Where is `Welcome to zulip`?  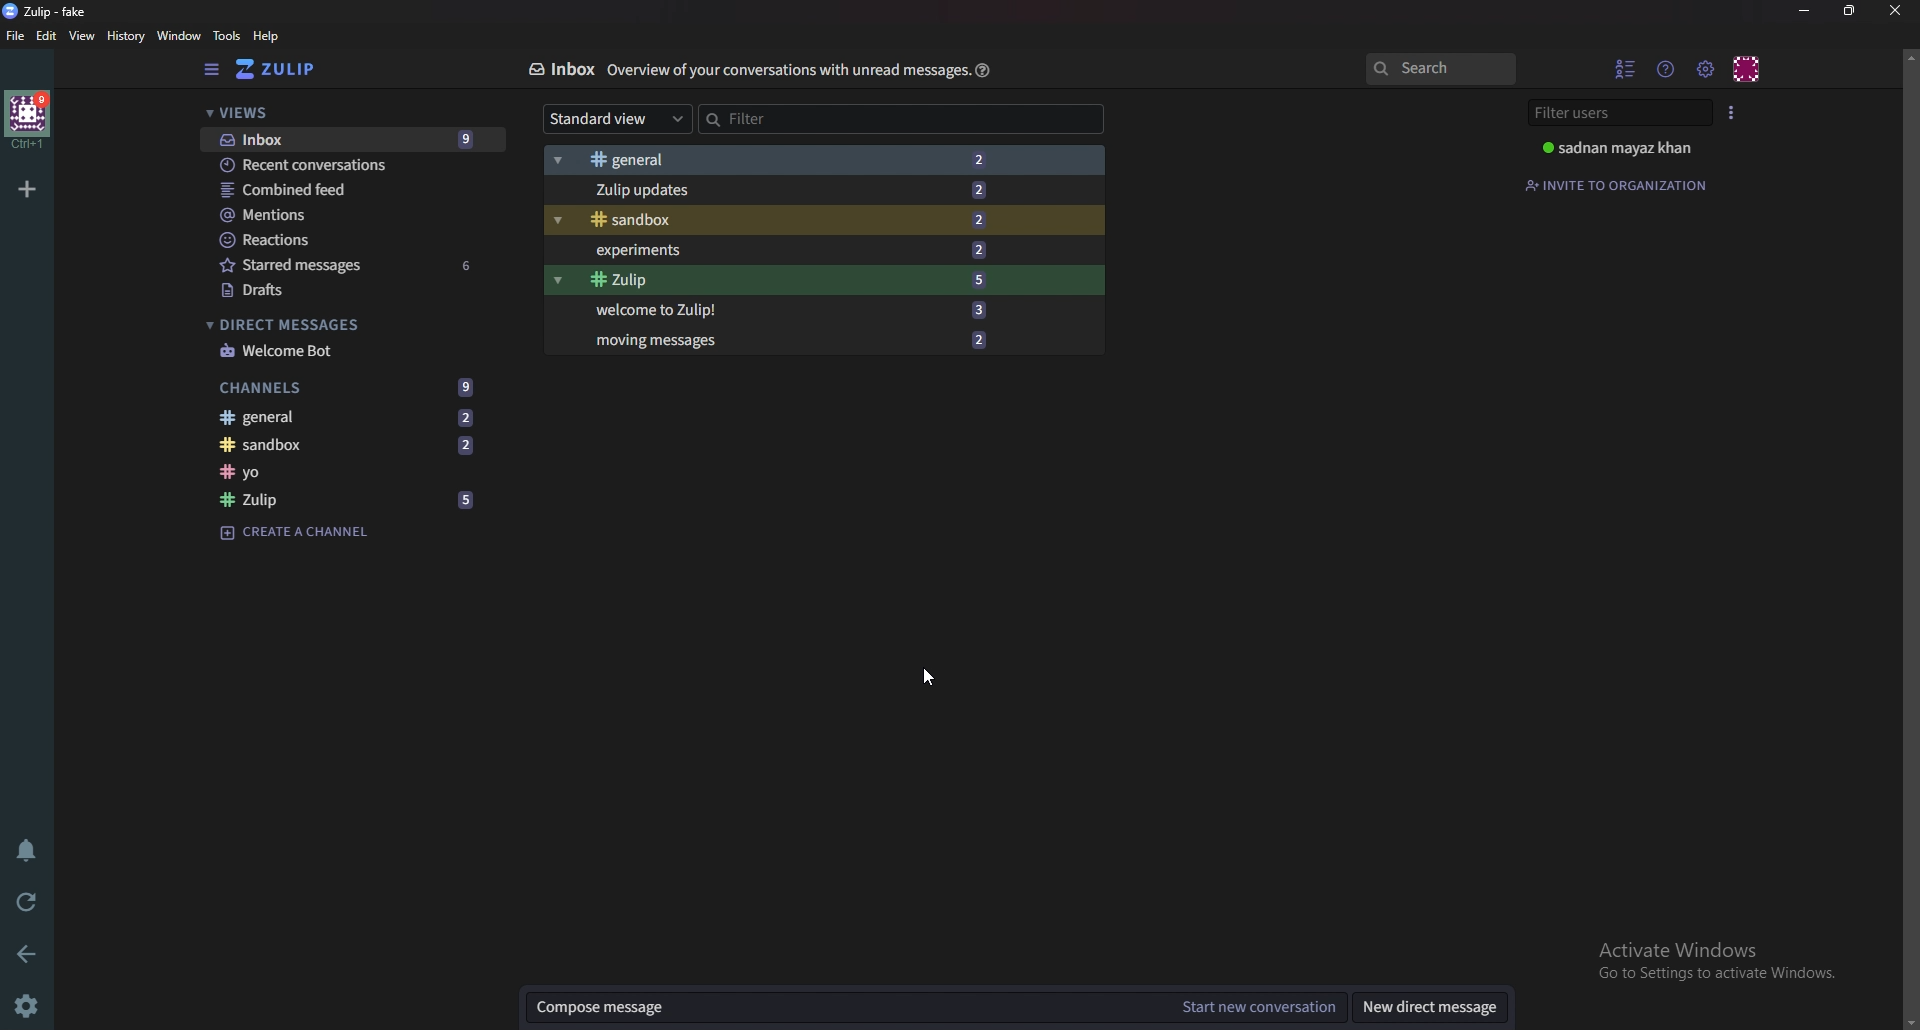 Welcome to zulip is located at coordinates (786, 312).